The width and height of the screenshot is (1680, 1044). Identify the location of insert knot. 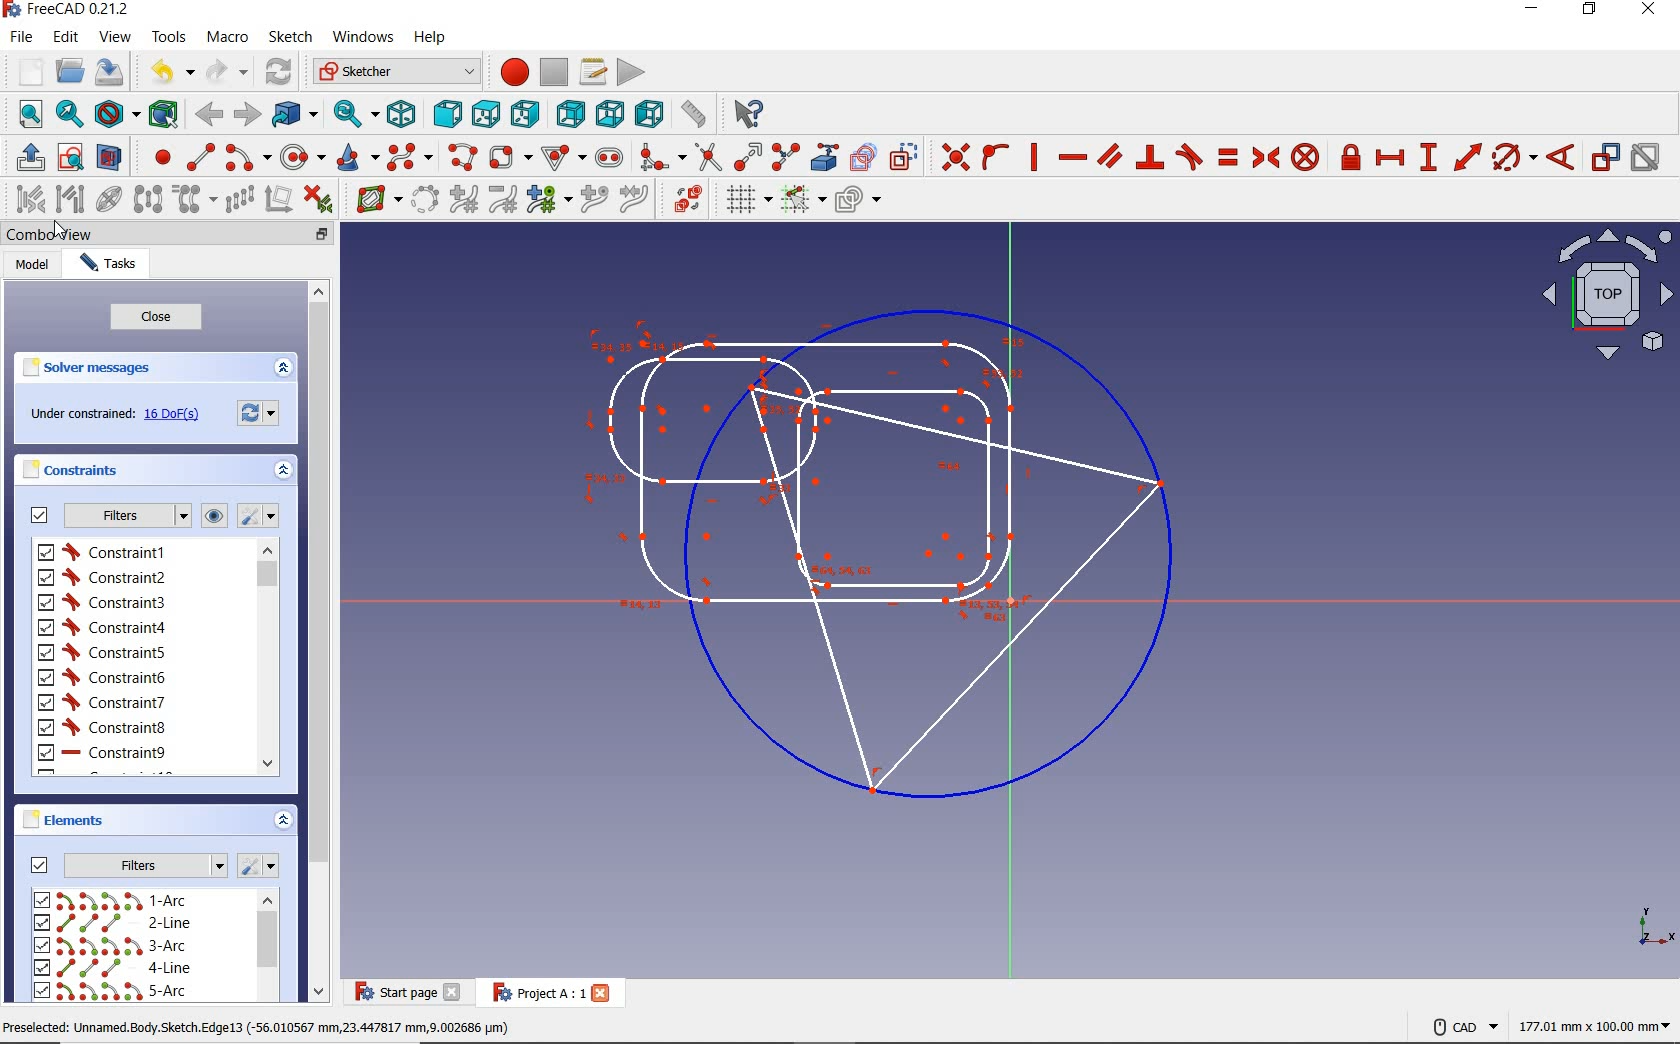
(593, 198).